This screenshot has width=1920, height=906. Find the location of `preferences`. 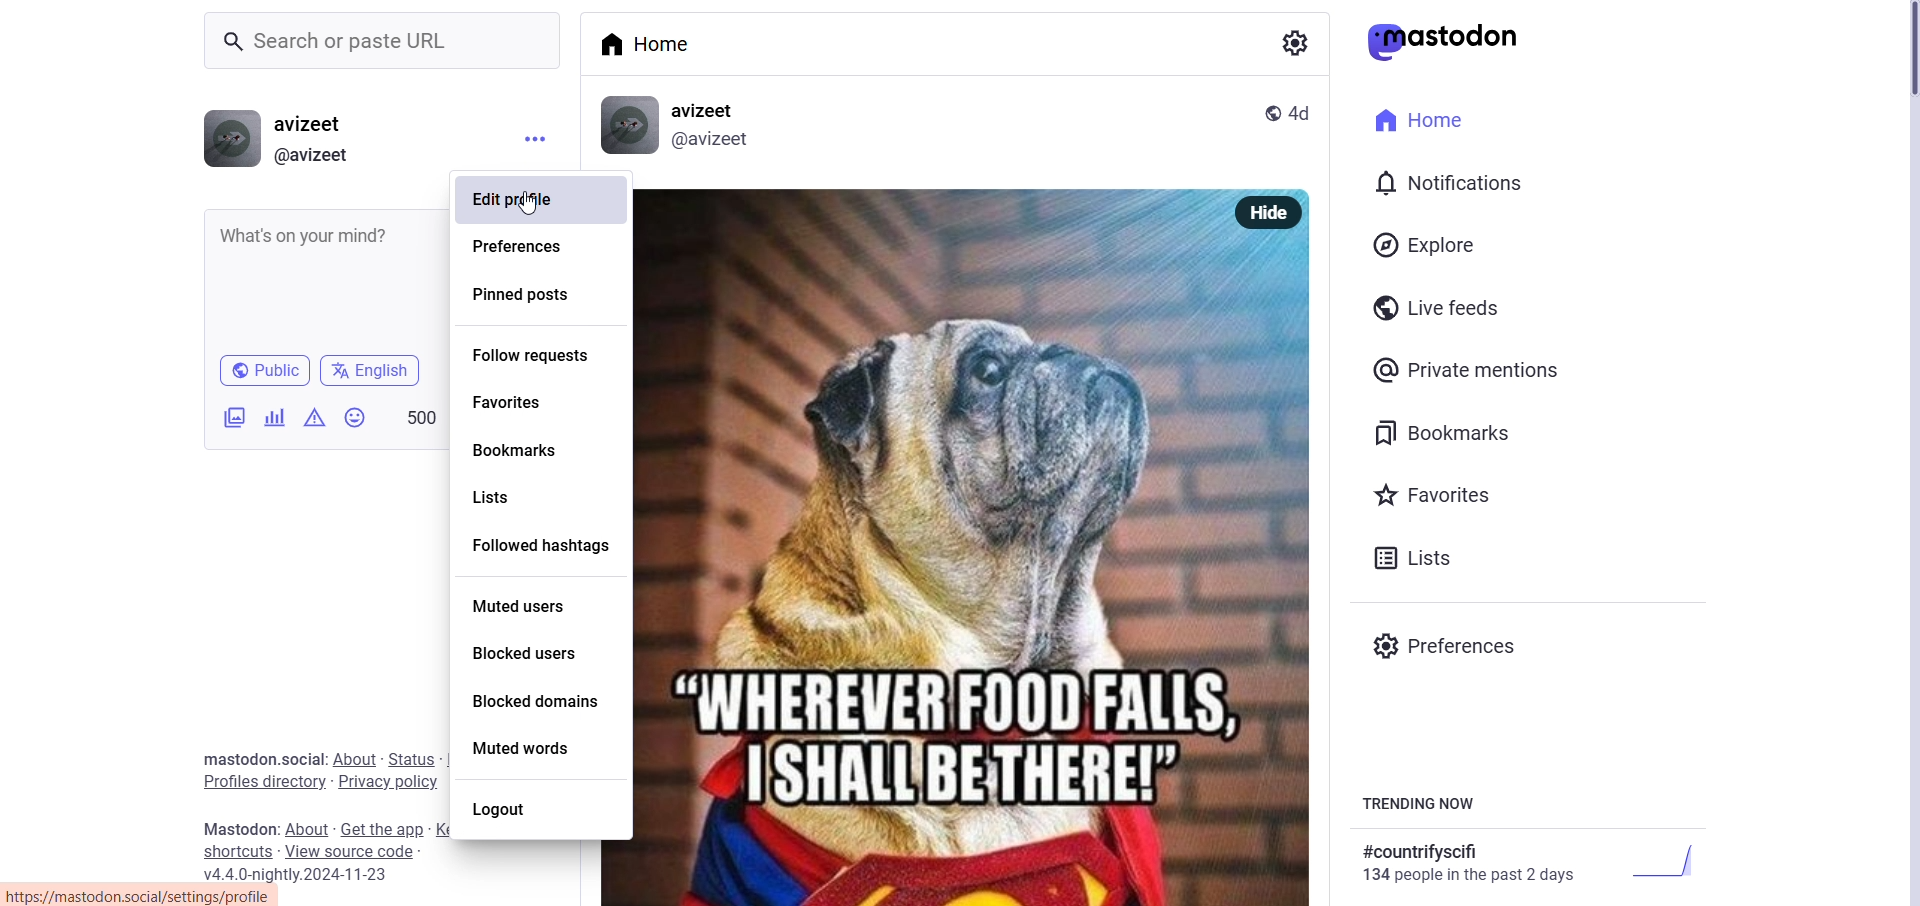

preferences is located at coordinates (522, 245).